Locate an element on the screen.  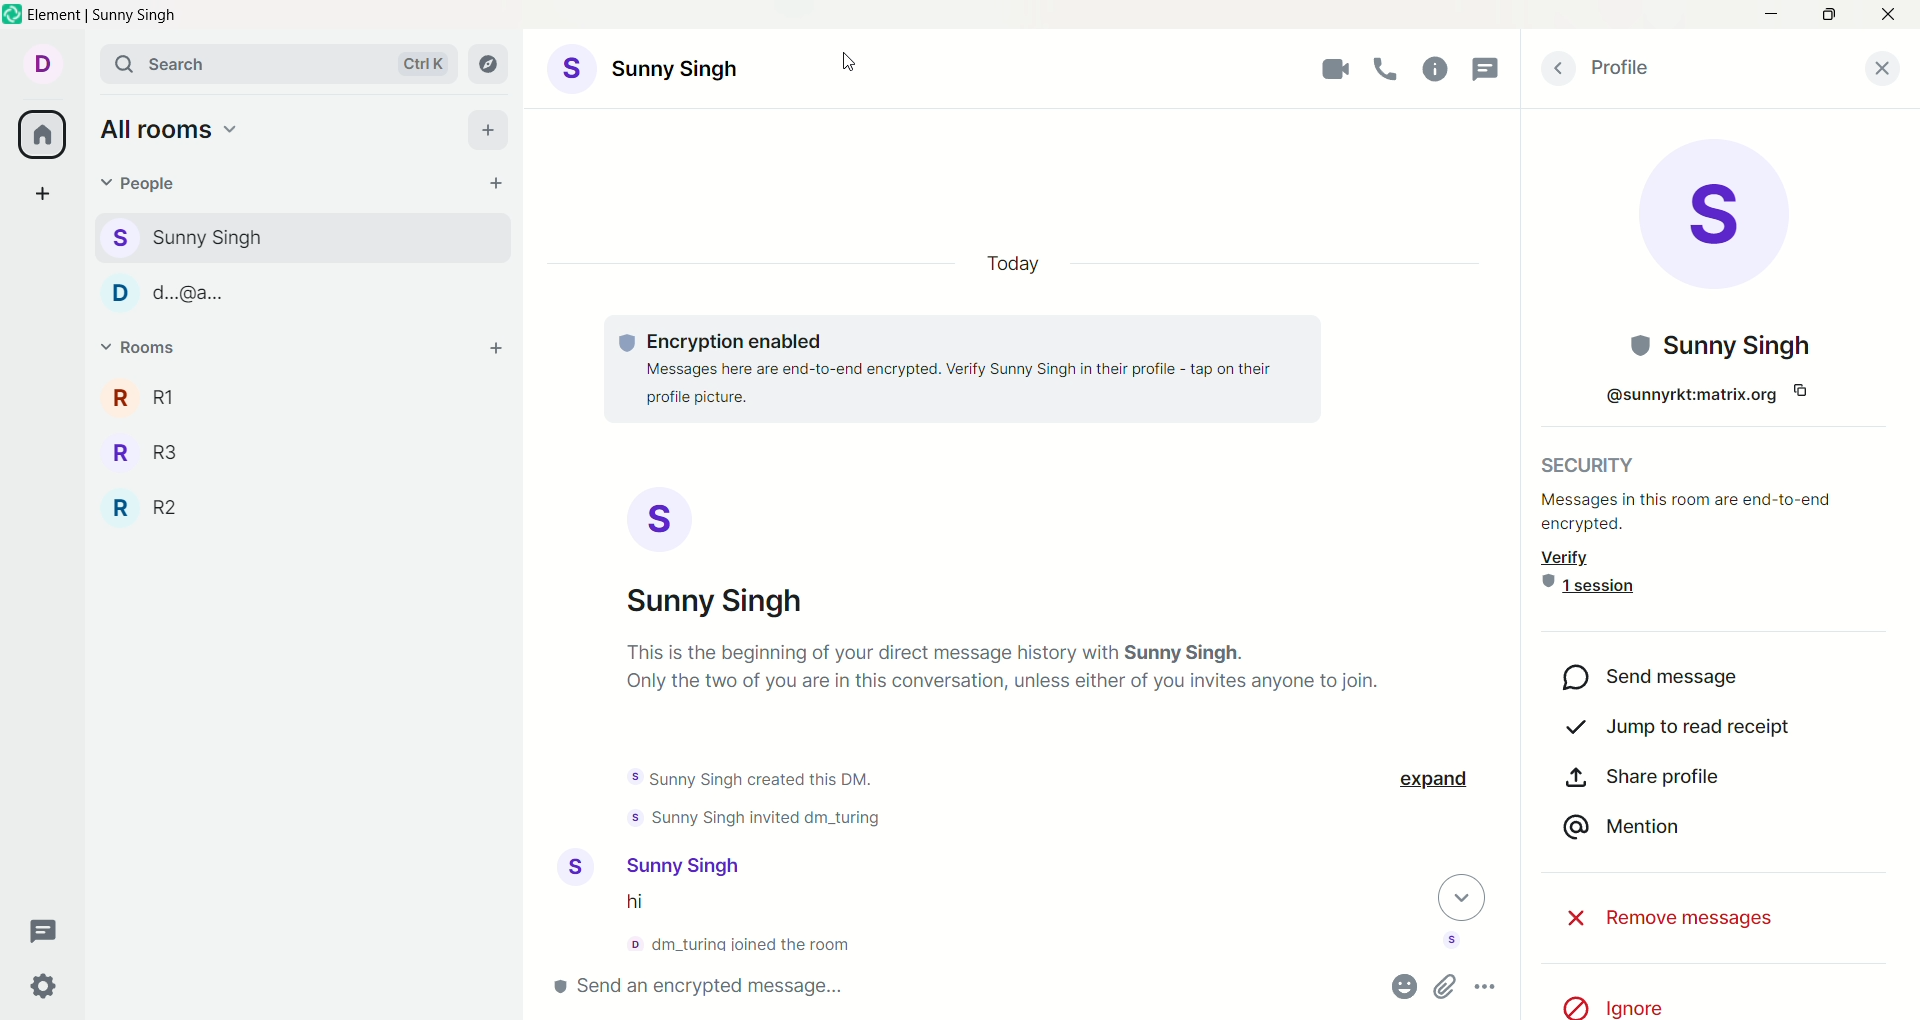
name is located at coordinates (1723, 346).